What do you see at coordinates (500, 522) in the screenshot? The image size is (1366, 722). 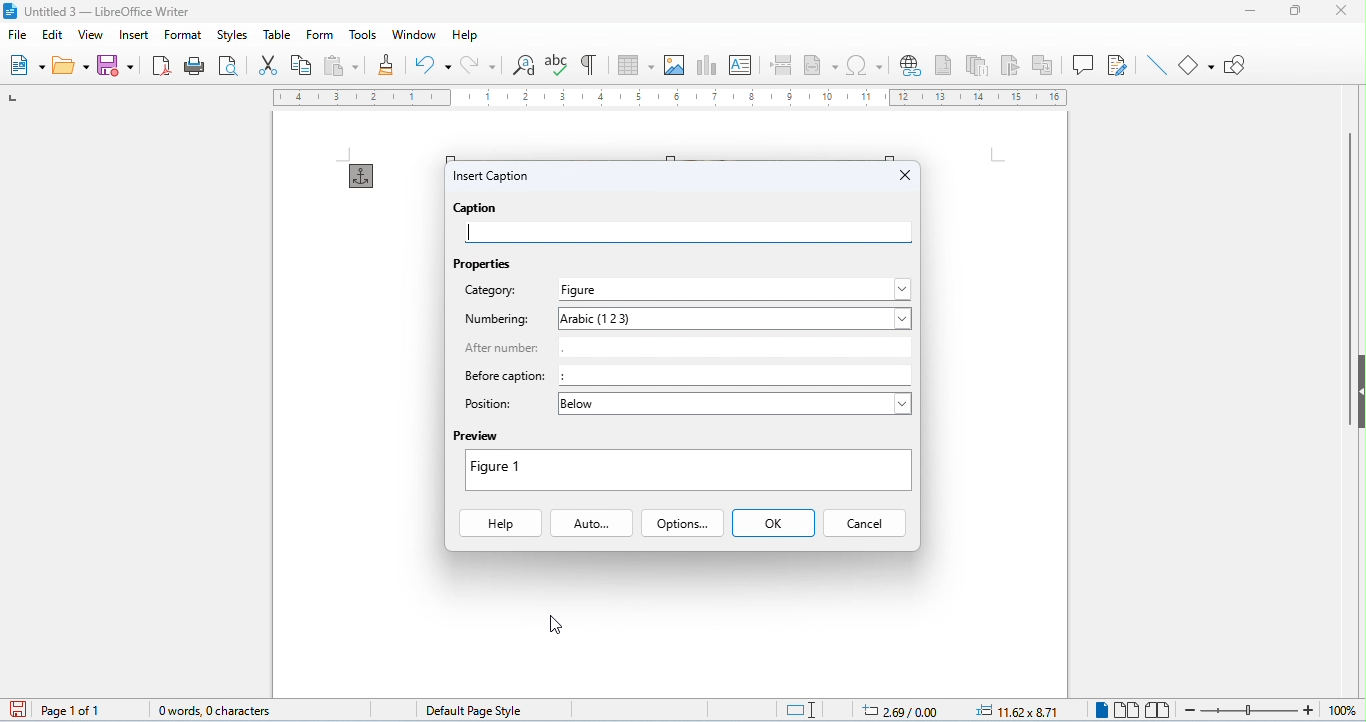 I see `help` at bounding box center [500, 522].